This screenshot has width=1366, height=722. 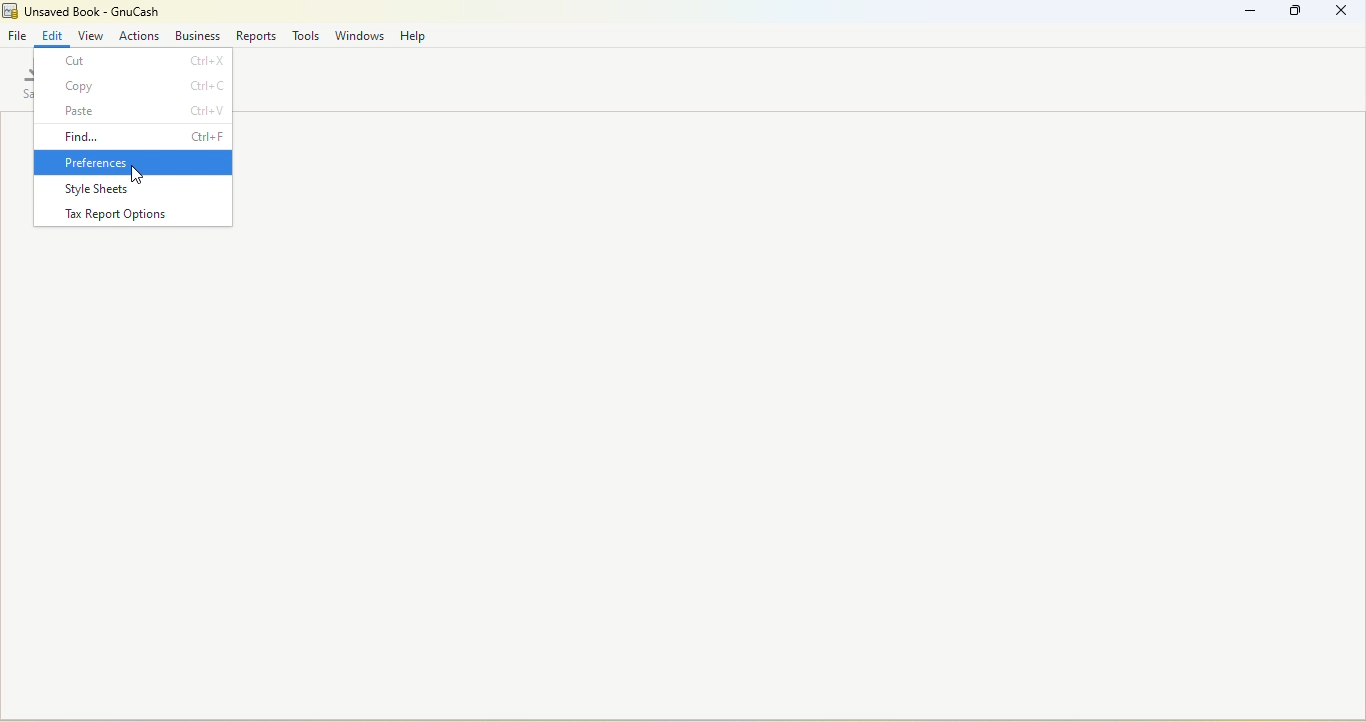 What do you see at coordinates (255, 35) in the screenshot?
I see `Reports` at bounding box center [255, 35].